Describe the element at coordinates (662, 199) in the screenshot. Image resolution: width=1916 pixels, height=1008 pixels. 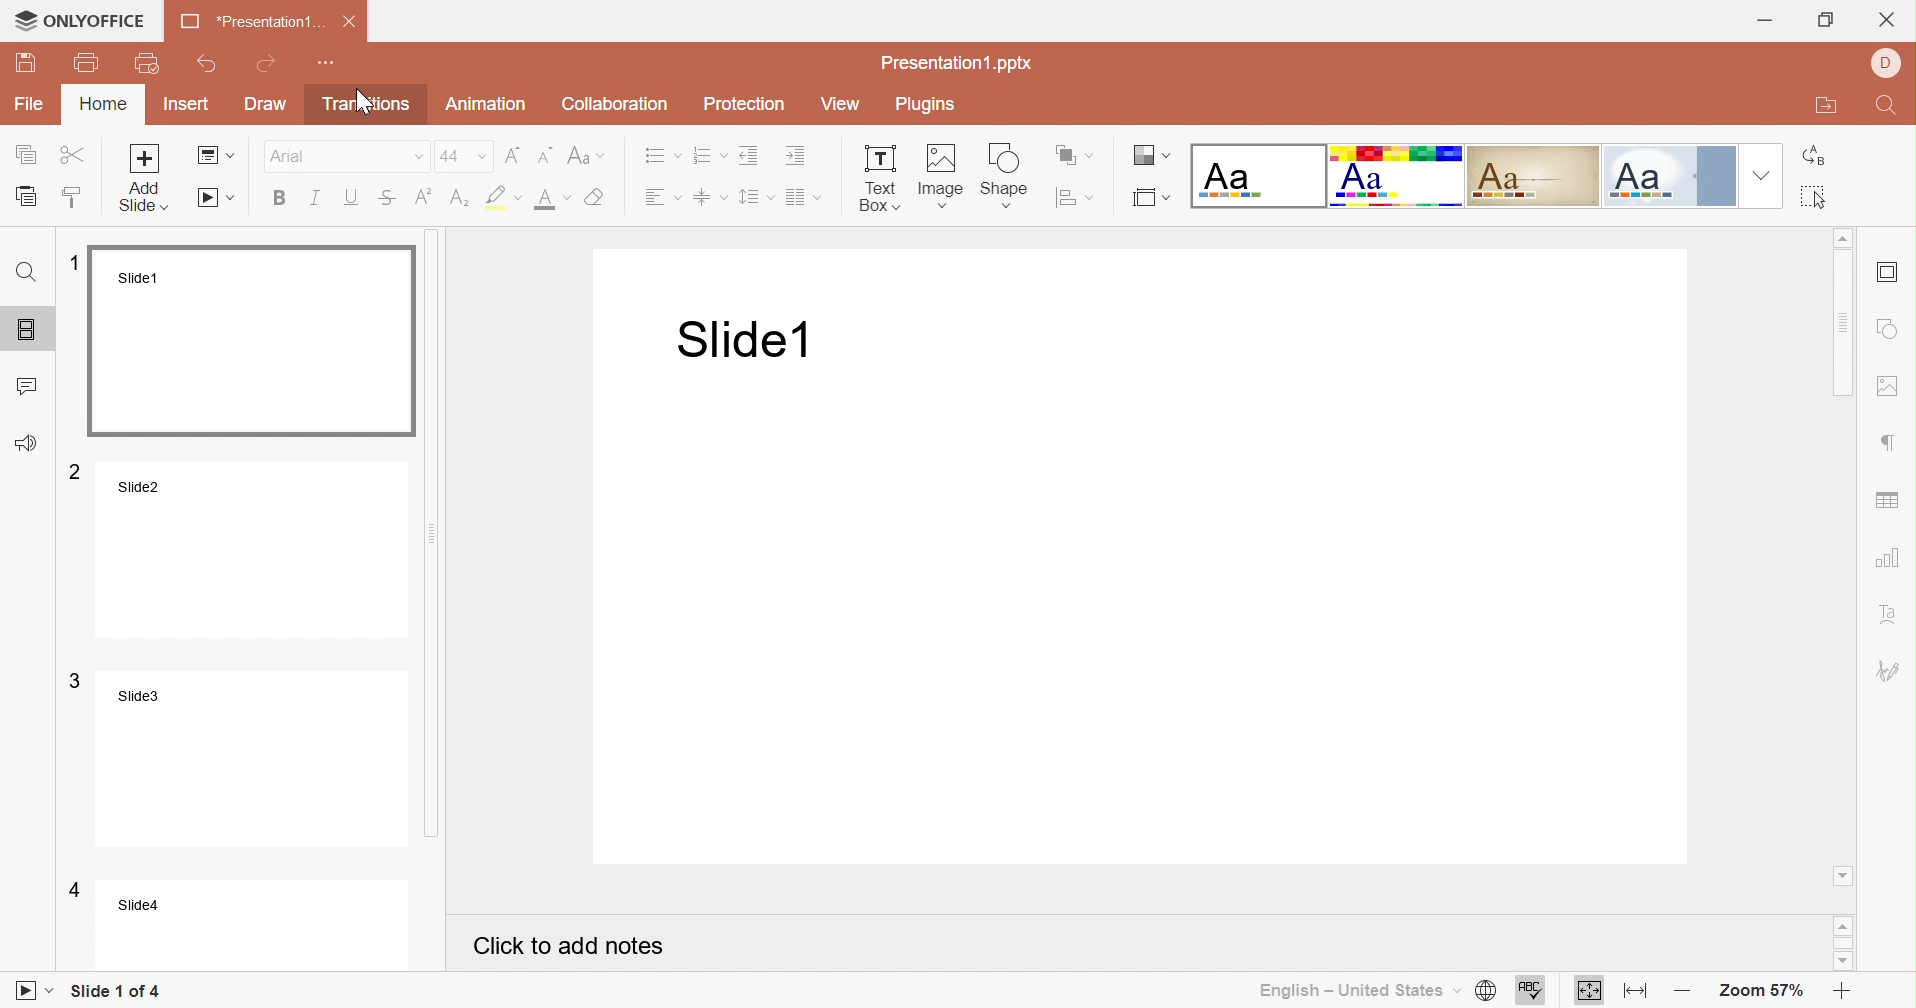
I see `Horizontal align` at that location.